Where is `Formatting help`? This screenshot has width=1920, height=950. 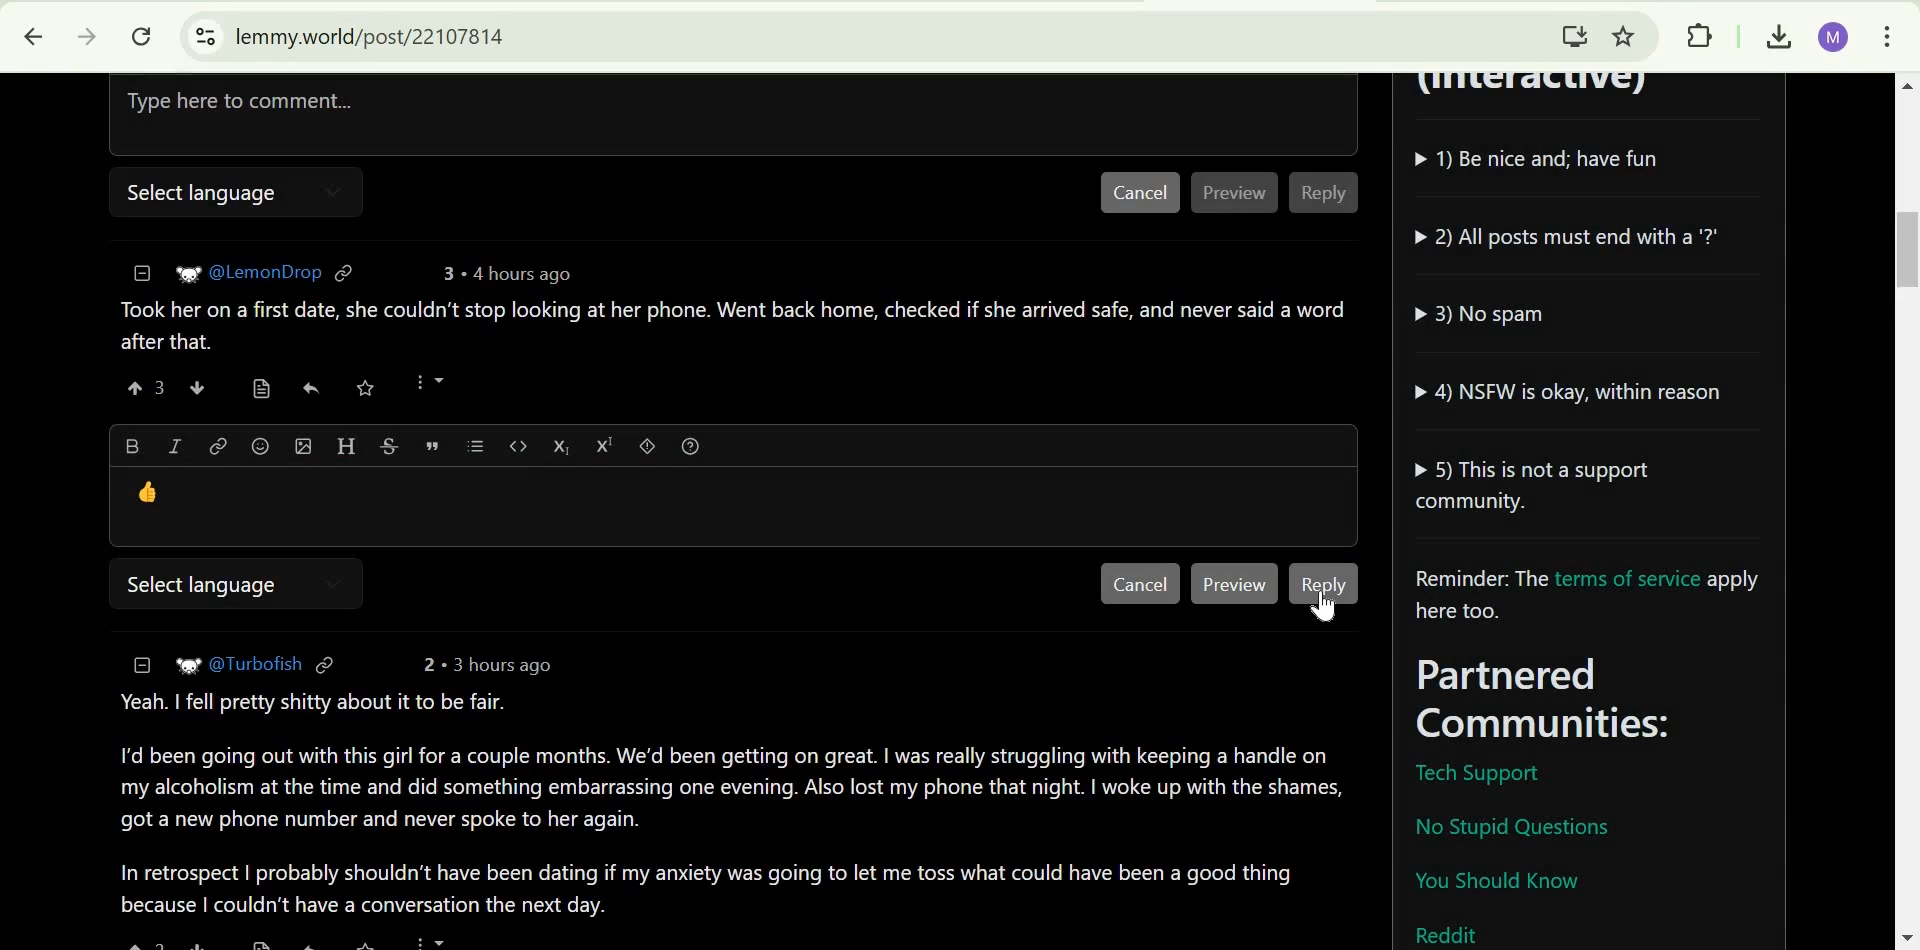
Formatting help is located at coordinates (690, 446).